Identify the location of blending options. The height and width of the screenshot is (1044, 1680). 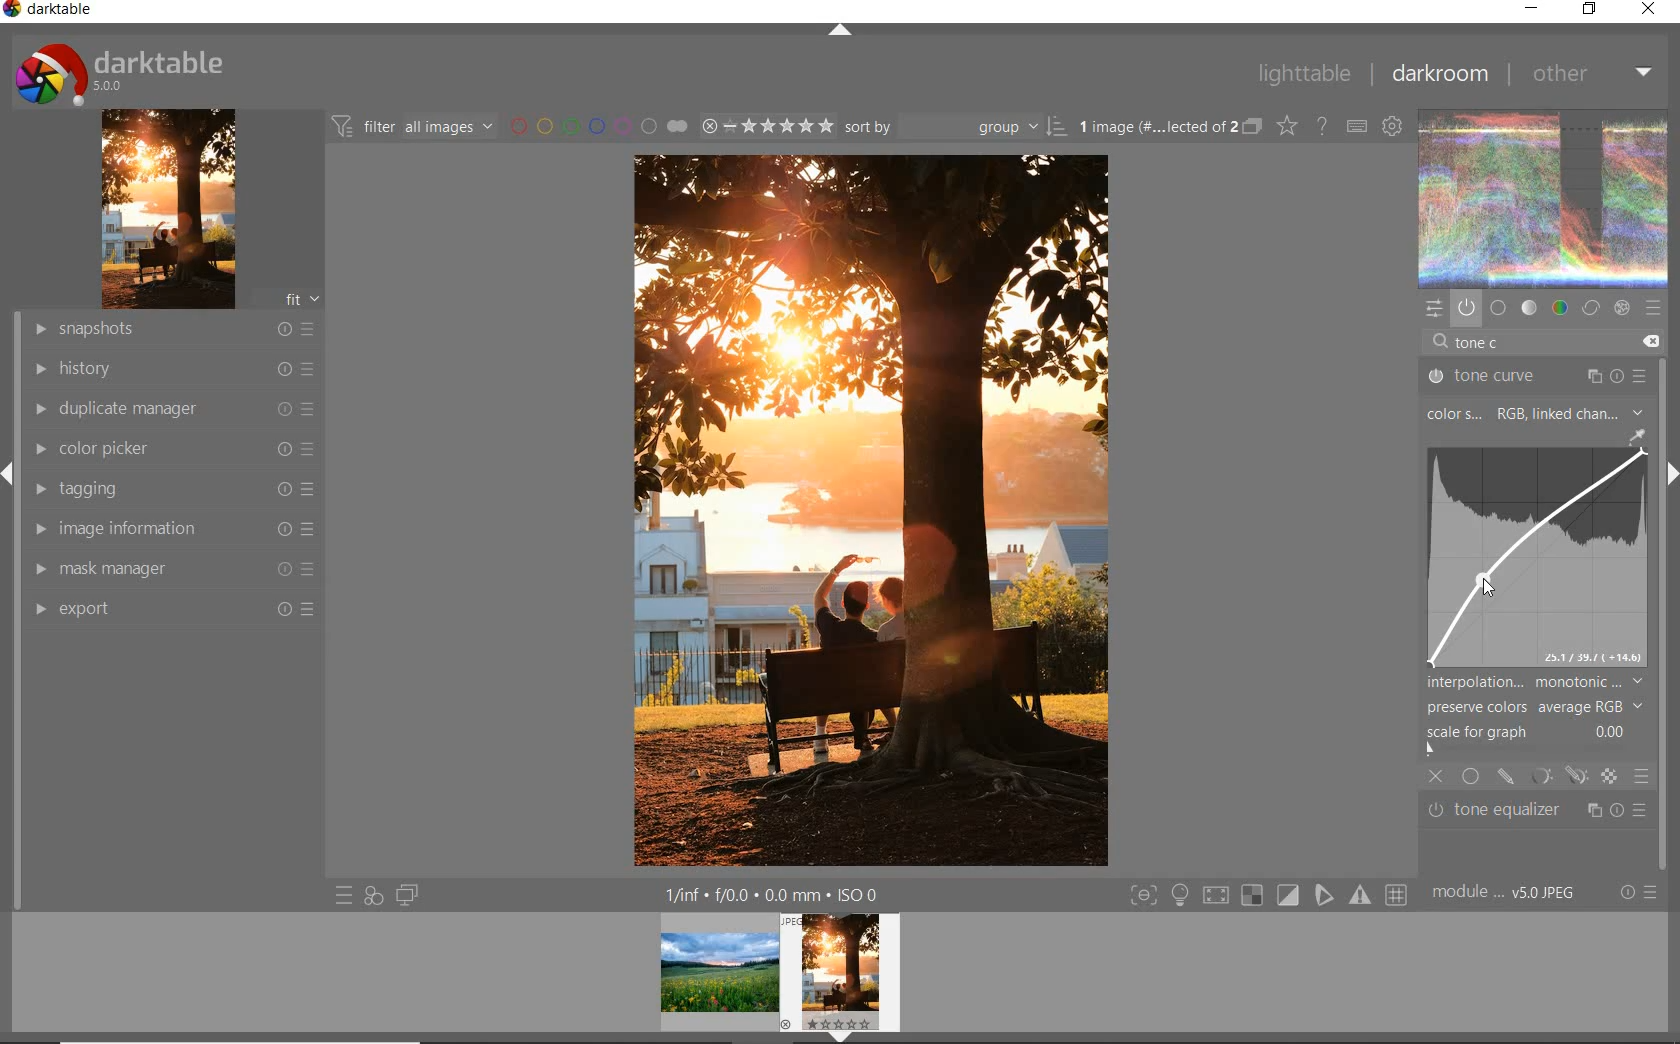
(1642, 775).